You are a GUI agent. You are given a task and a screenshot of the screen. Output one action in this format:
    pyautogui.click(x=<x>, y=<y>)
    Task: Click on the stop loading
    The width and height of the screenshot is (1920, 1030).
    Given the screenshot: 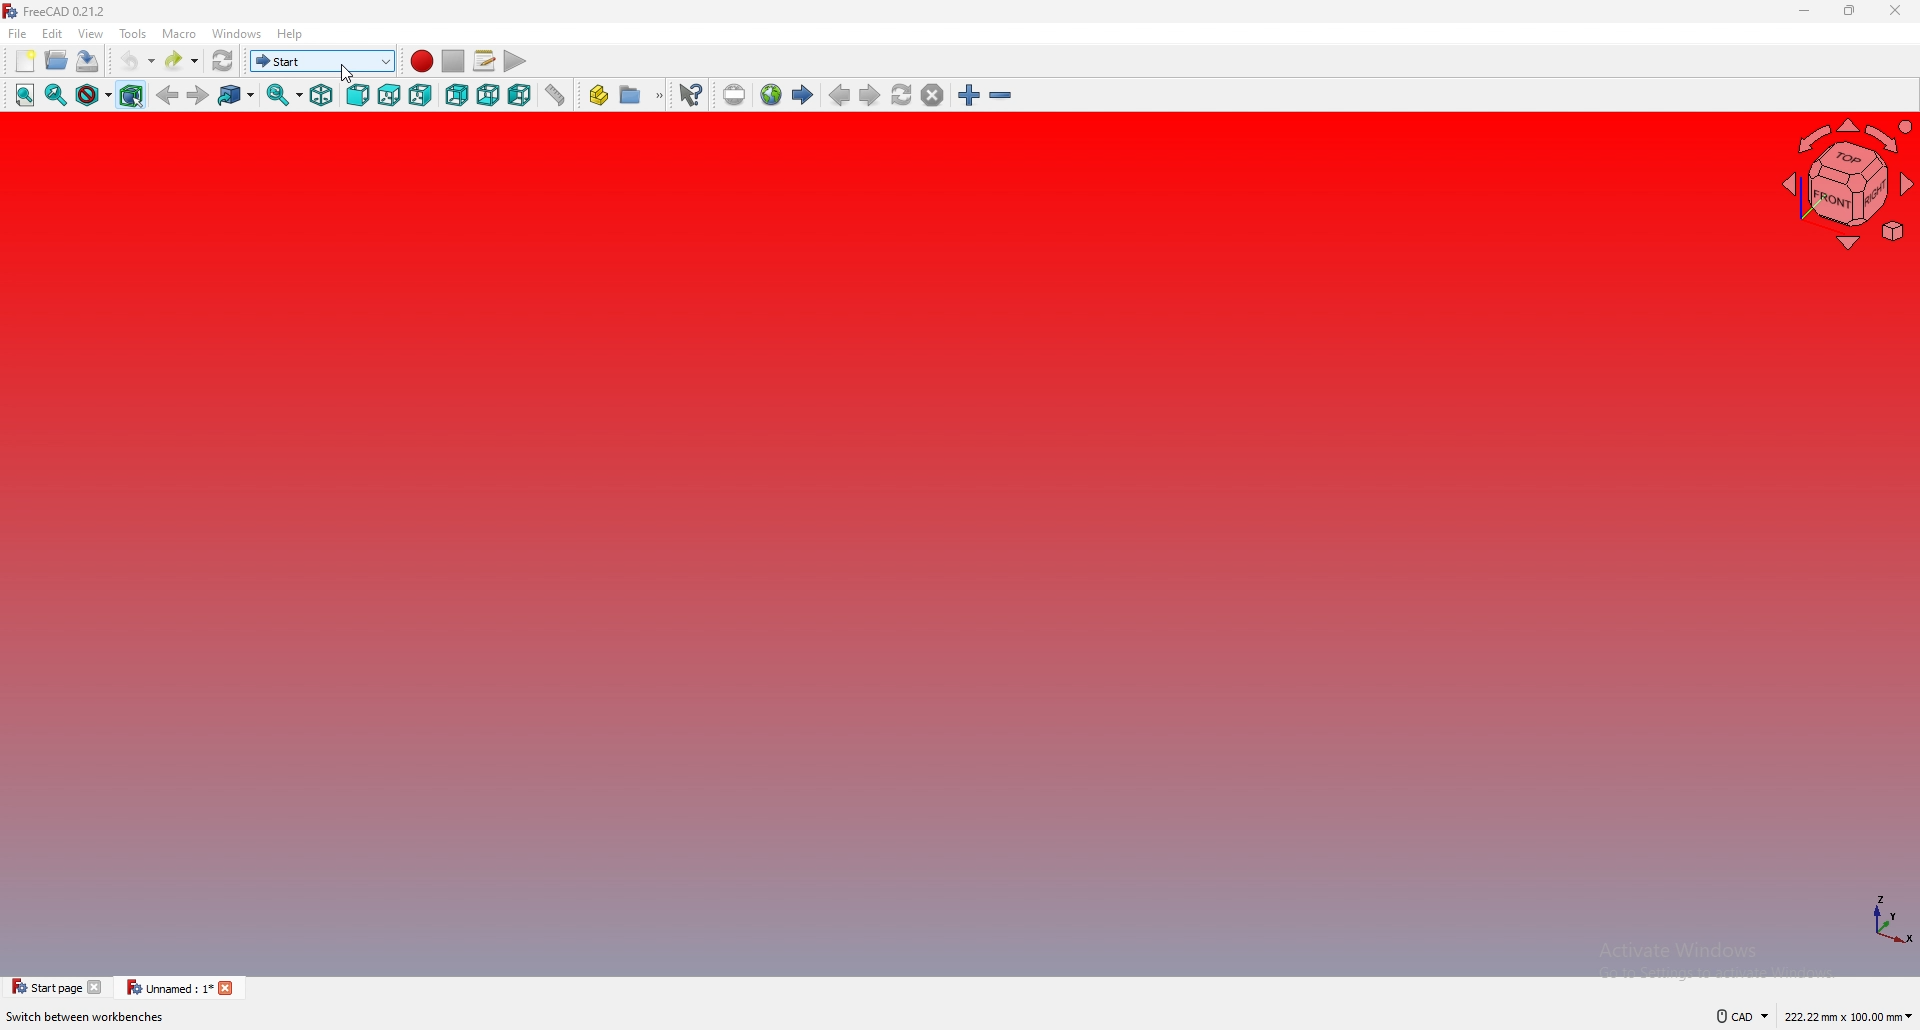 What is the action you would take?
    pyautogui.click(x=932, y=94)
    